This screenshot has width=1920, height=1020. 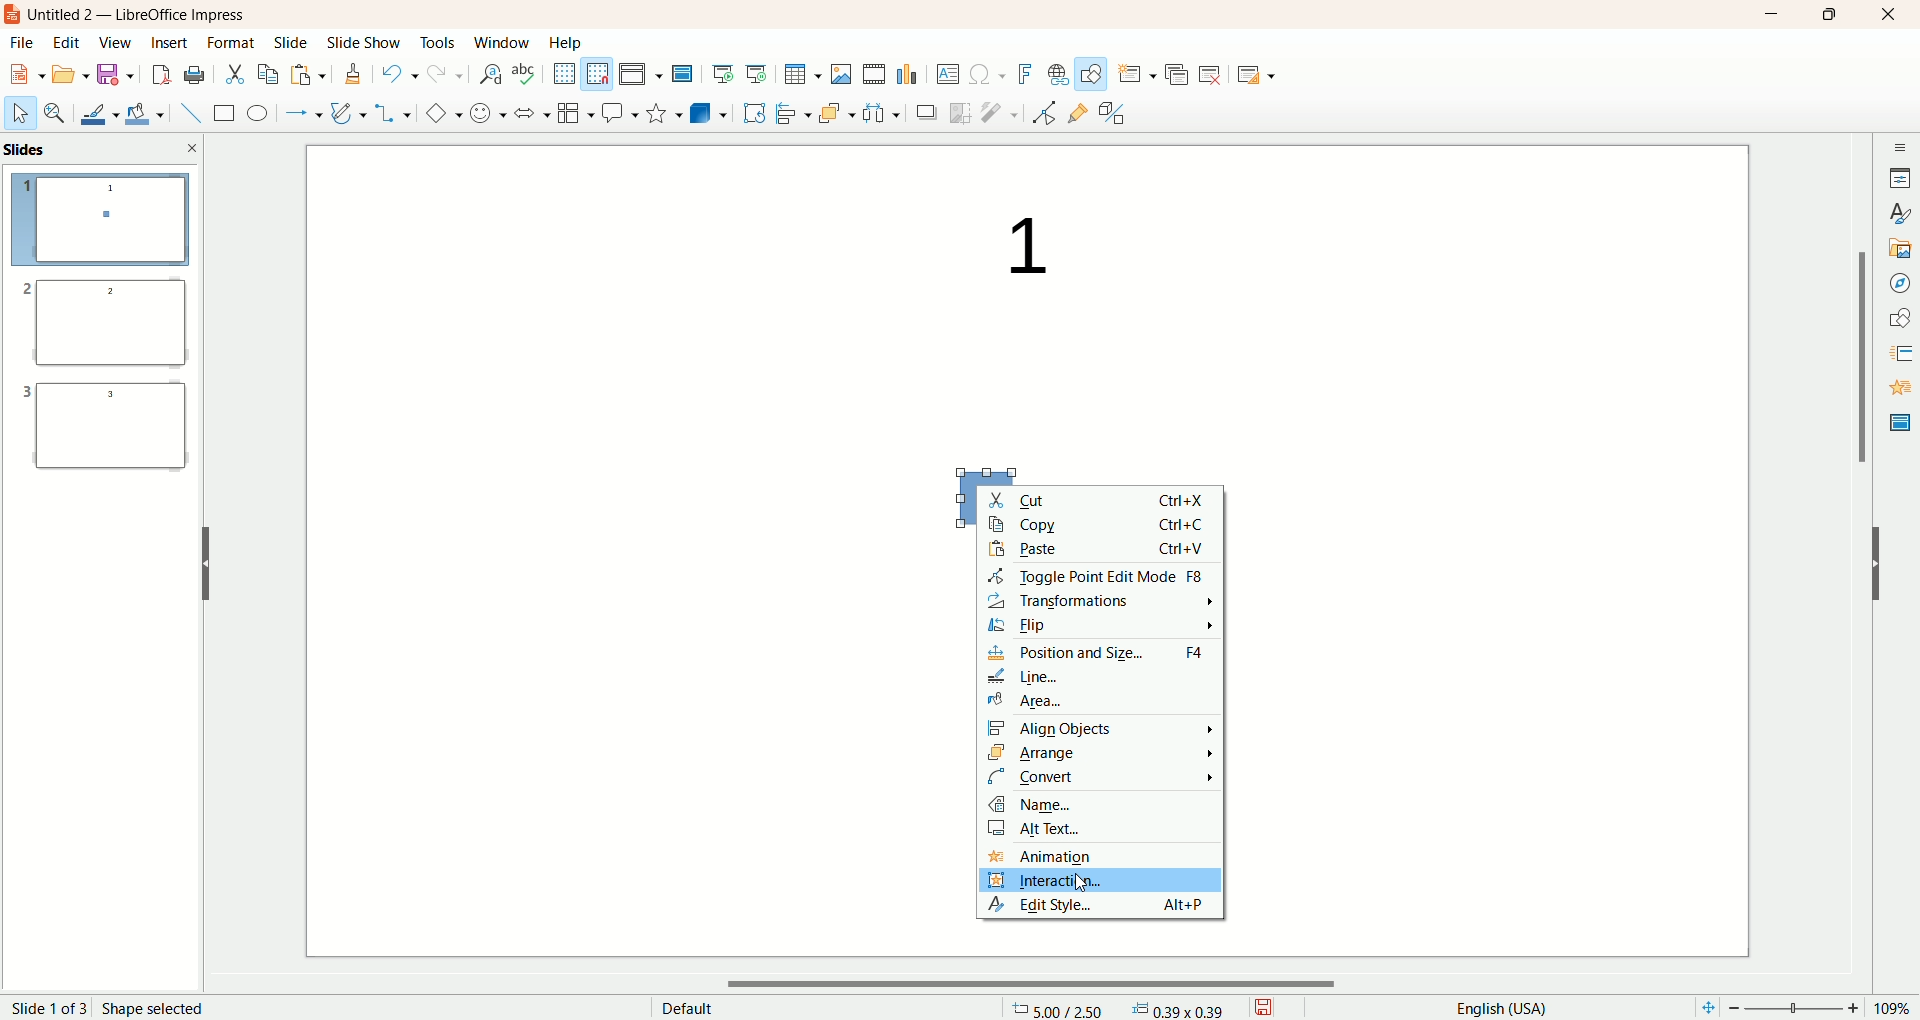 I want to click on ctrl+x, so click(x=1185, y=498).